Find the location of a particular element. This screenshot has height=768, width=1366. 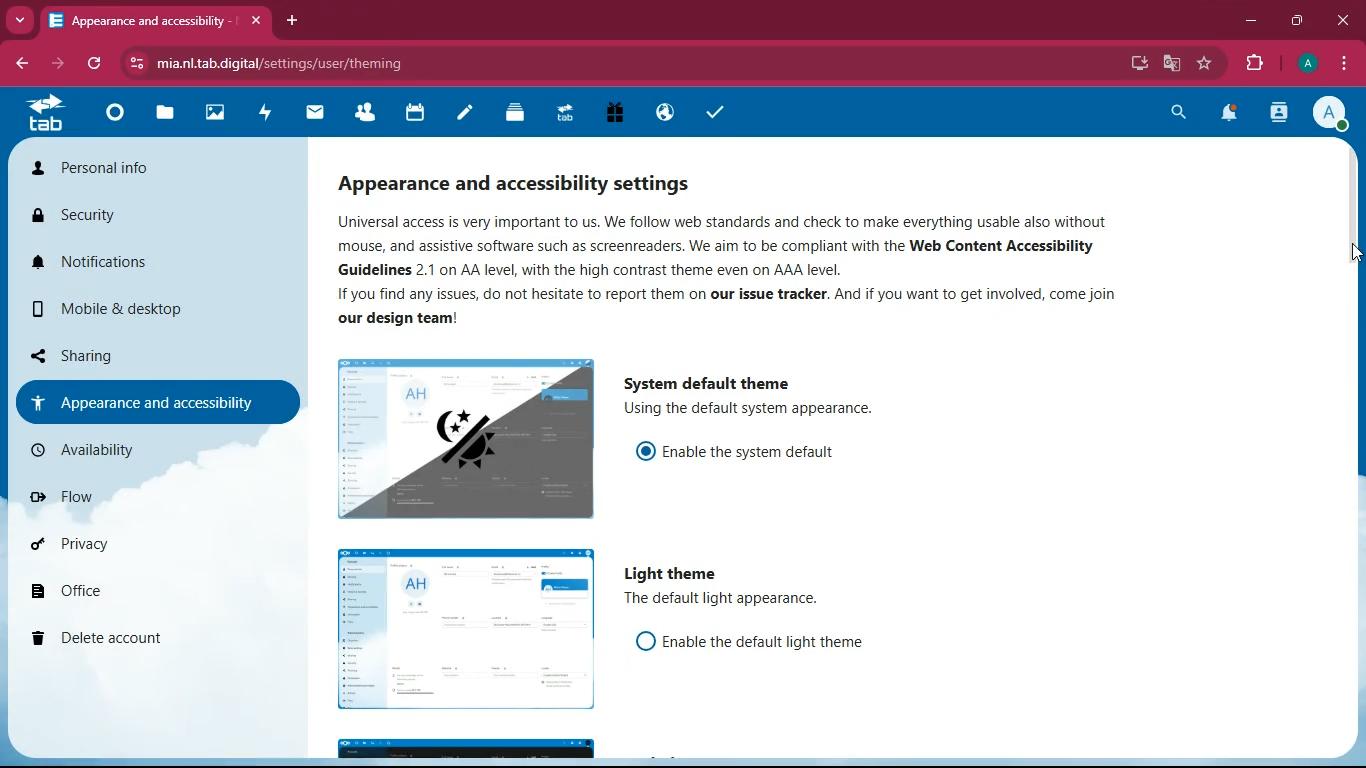

extensions is located at coordinates (1253, 62).